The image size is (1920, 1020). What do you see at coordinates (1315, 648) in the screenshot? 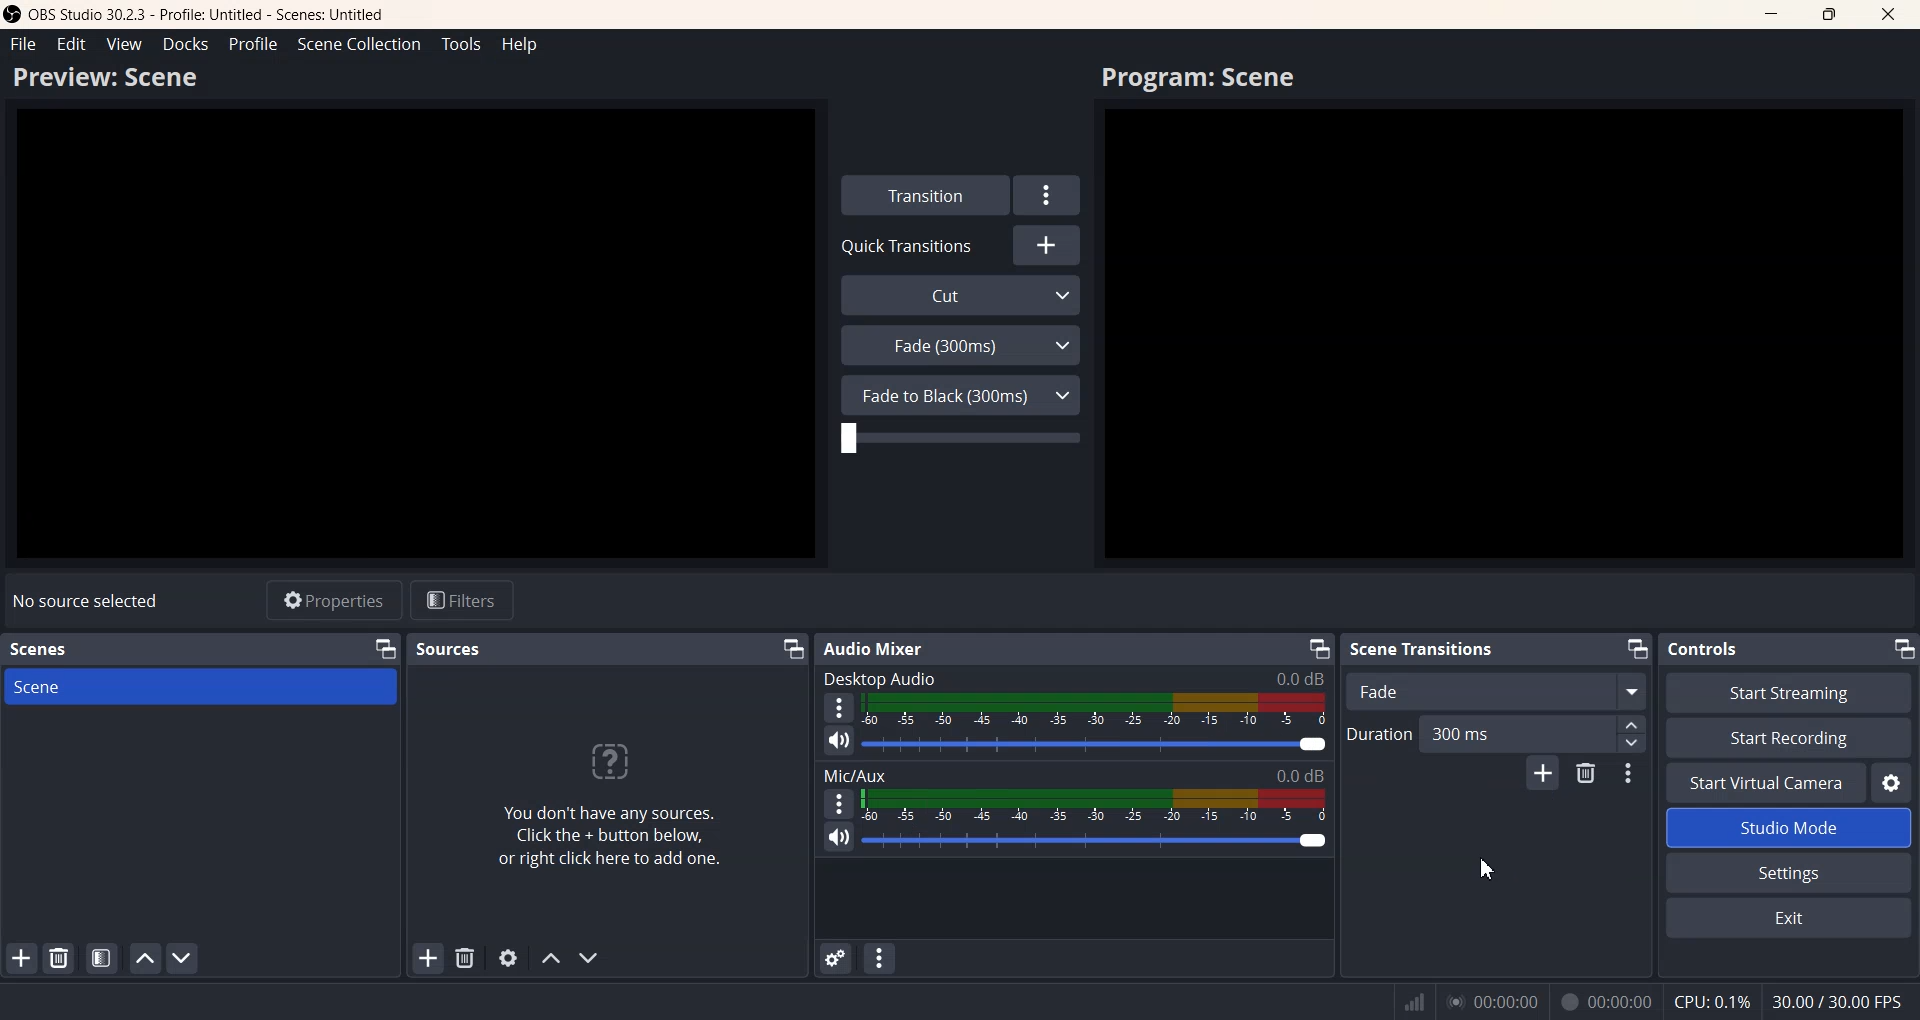
I see `Minimize` at bounding box center [1315, 648].